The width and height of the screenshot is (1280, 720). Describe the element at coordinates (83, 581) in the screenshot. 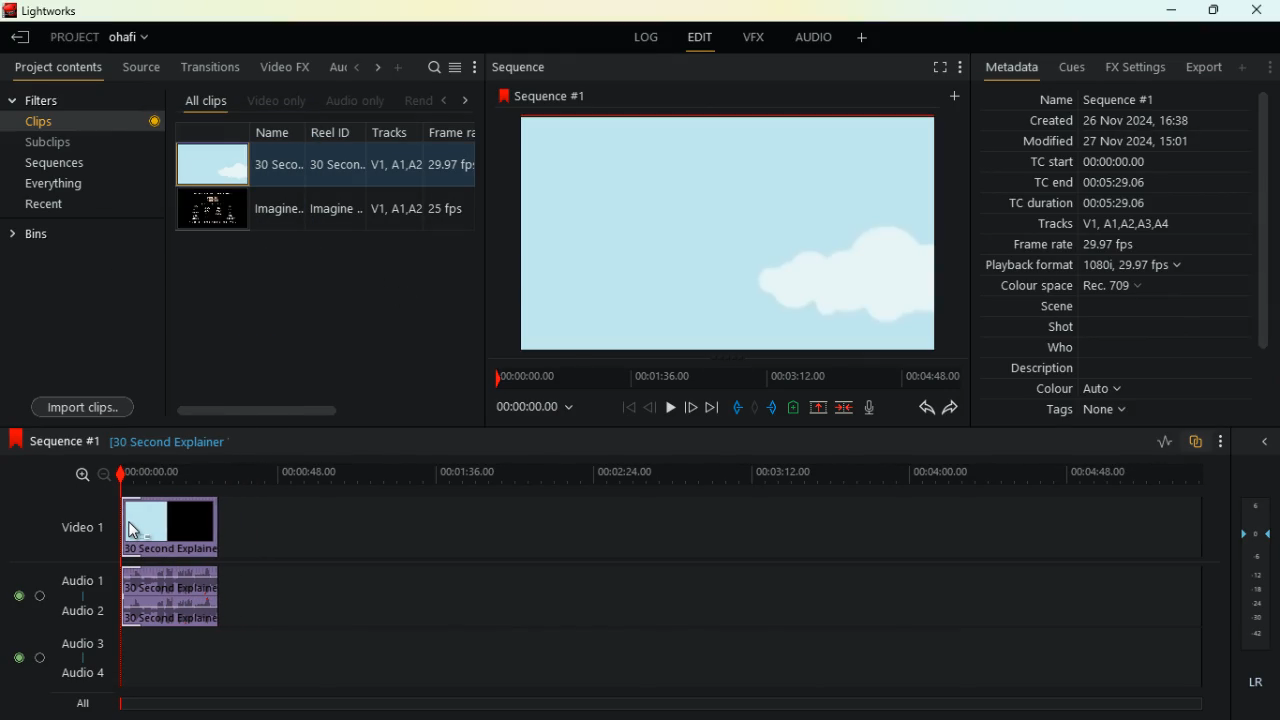

I see `audio1` at that location.